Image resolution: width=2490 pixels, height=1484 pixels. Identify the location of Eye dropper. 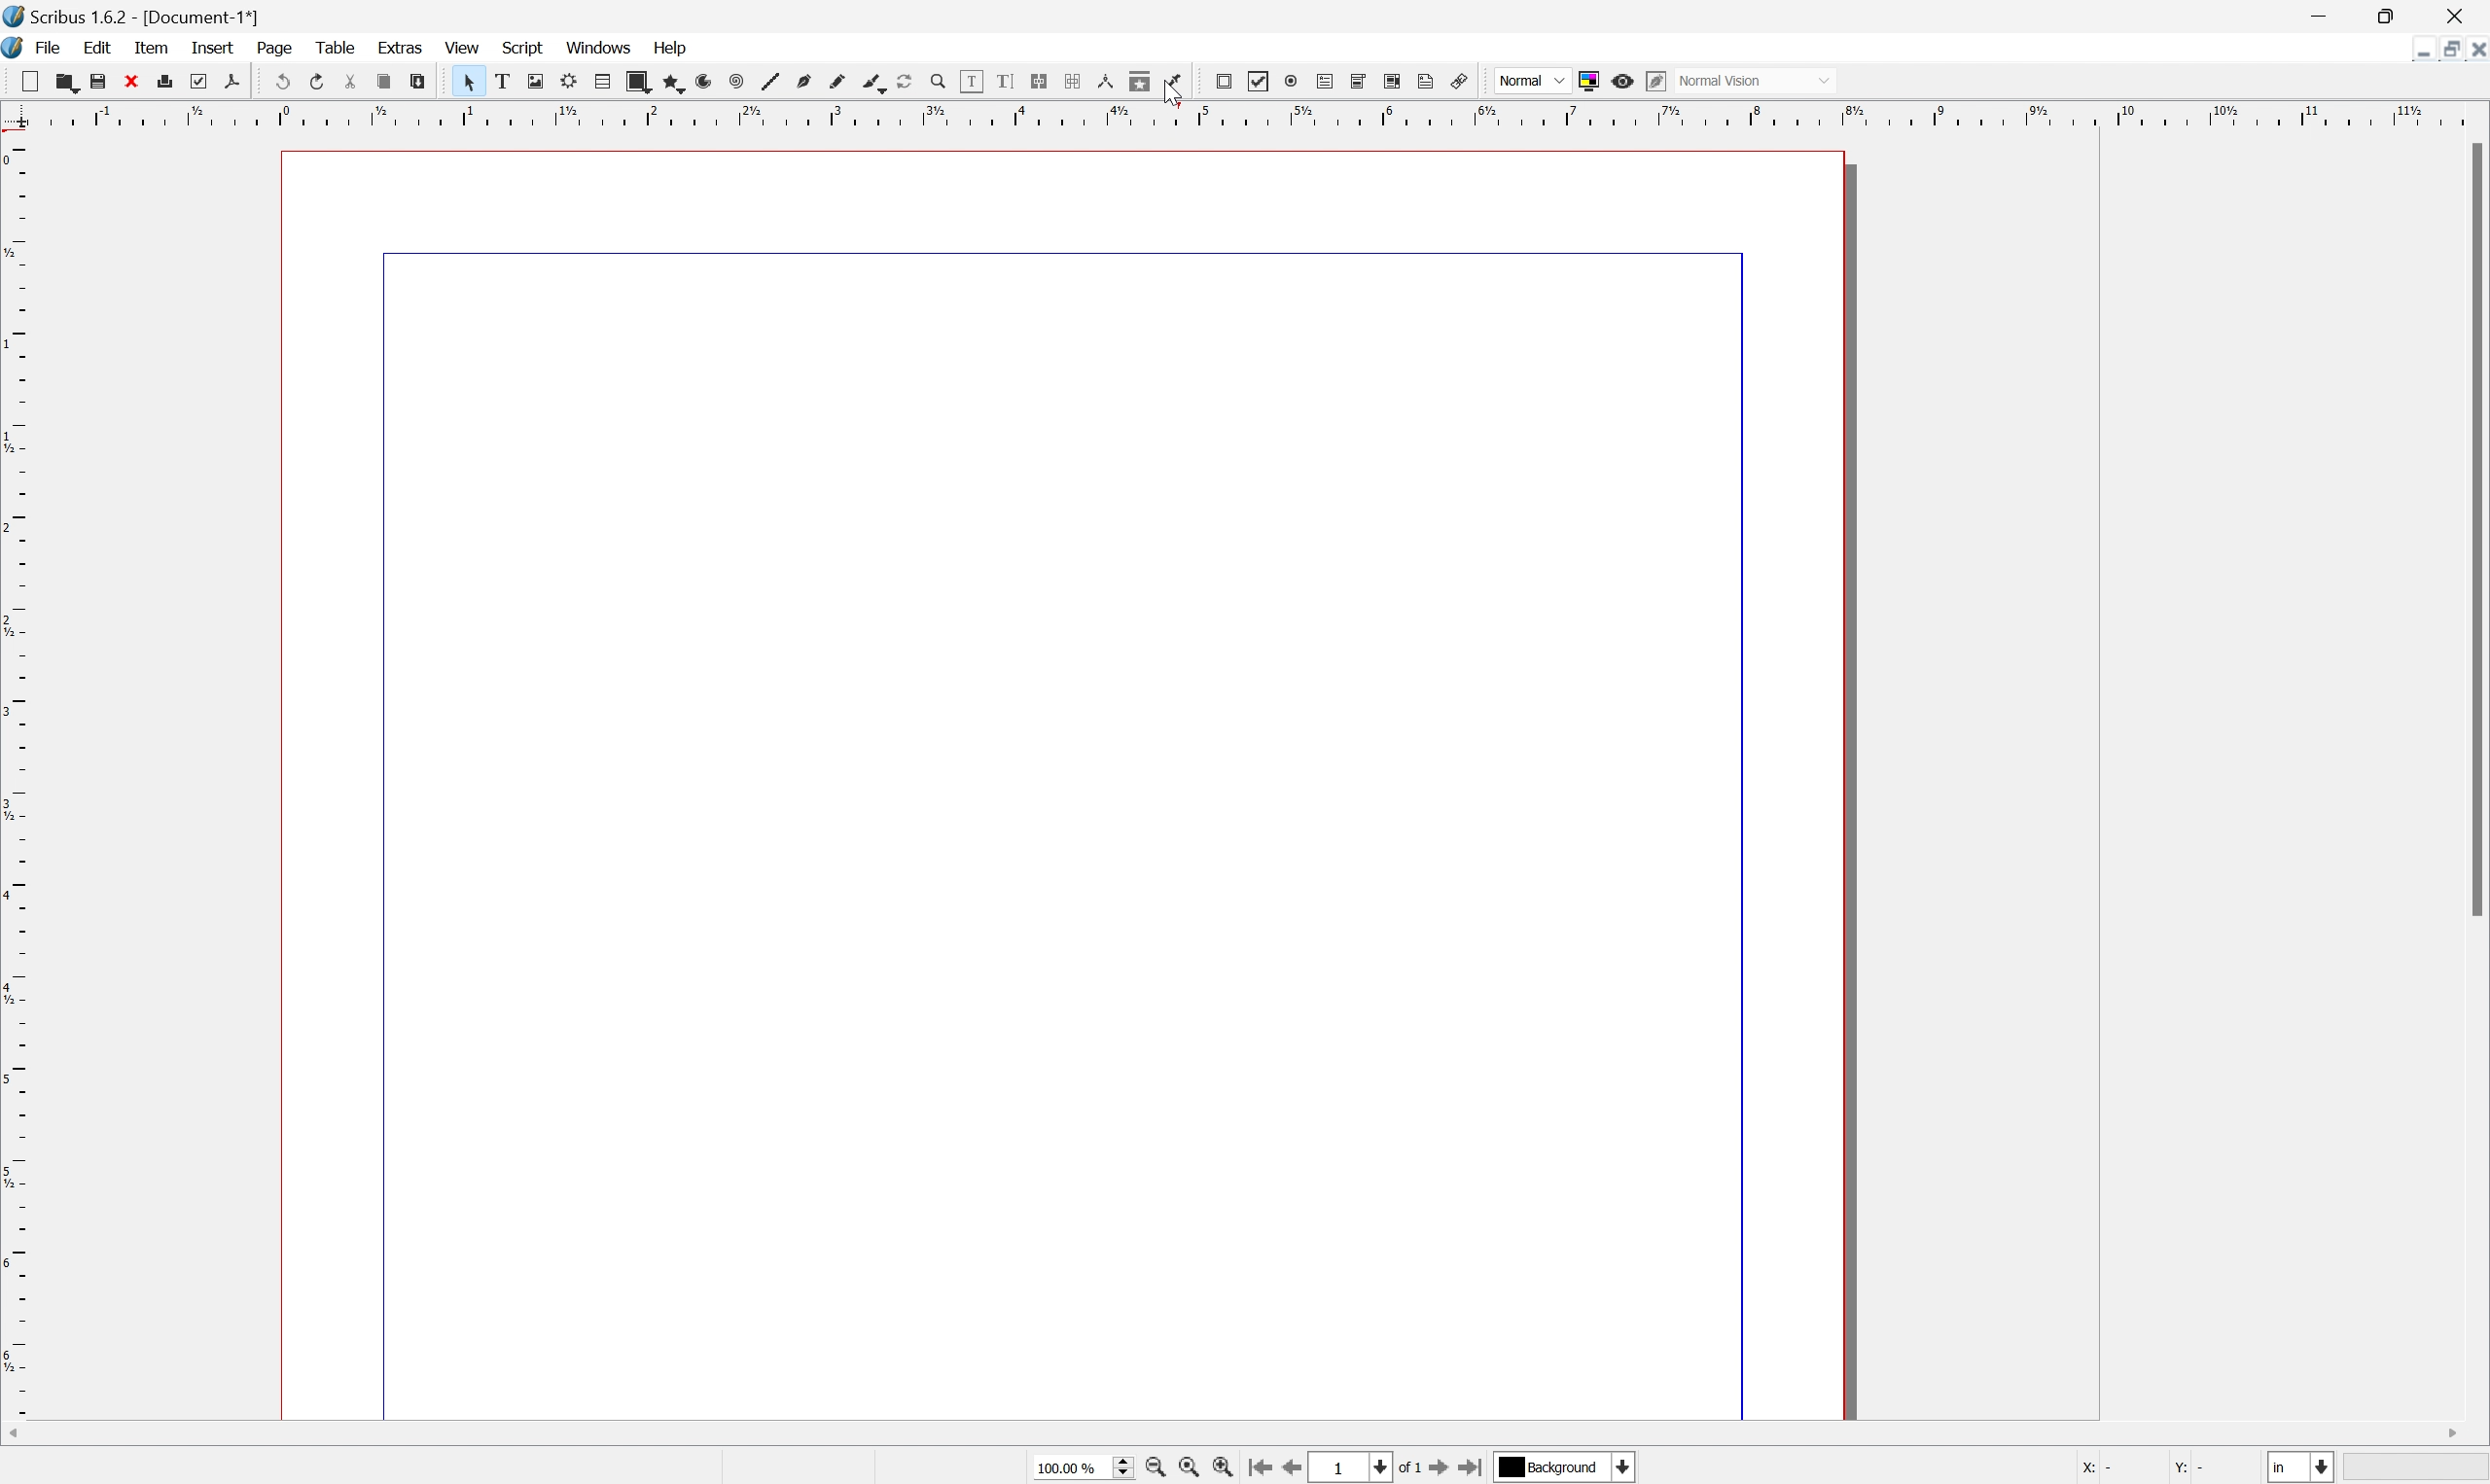
(1179, 82).